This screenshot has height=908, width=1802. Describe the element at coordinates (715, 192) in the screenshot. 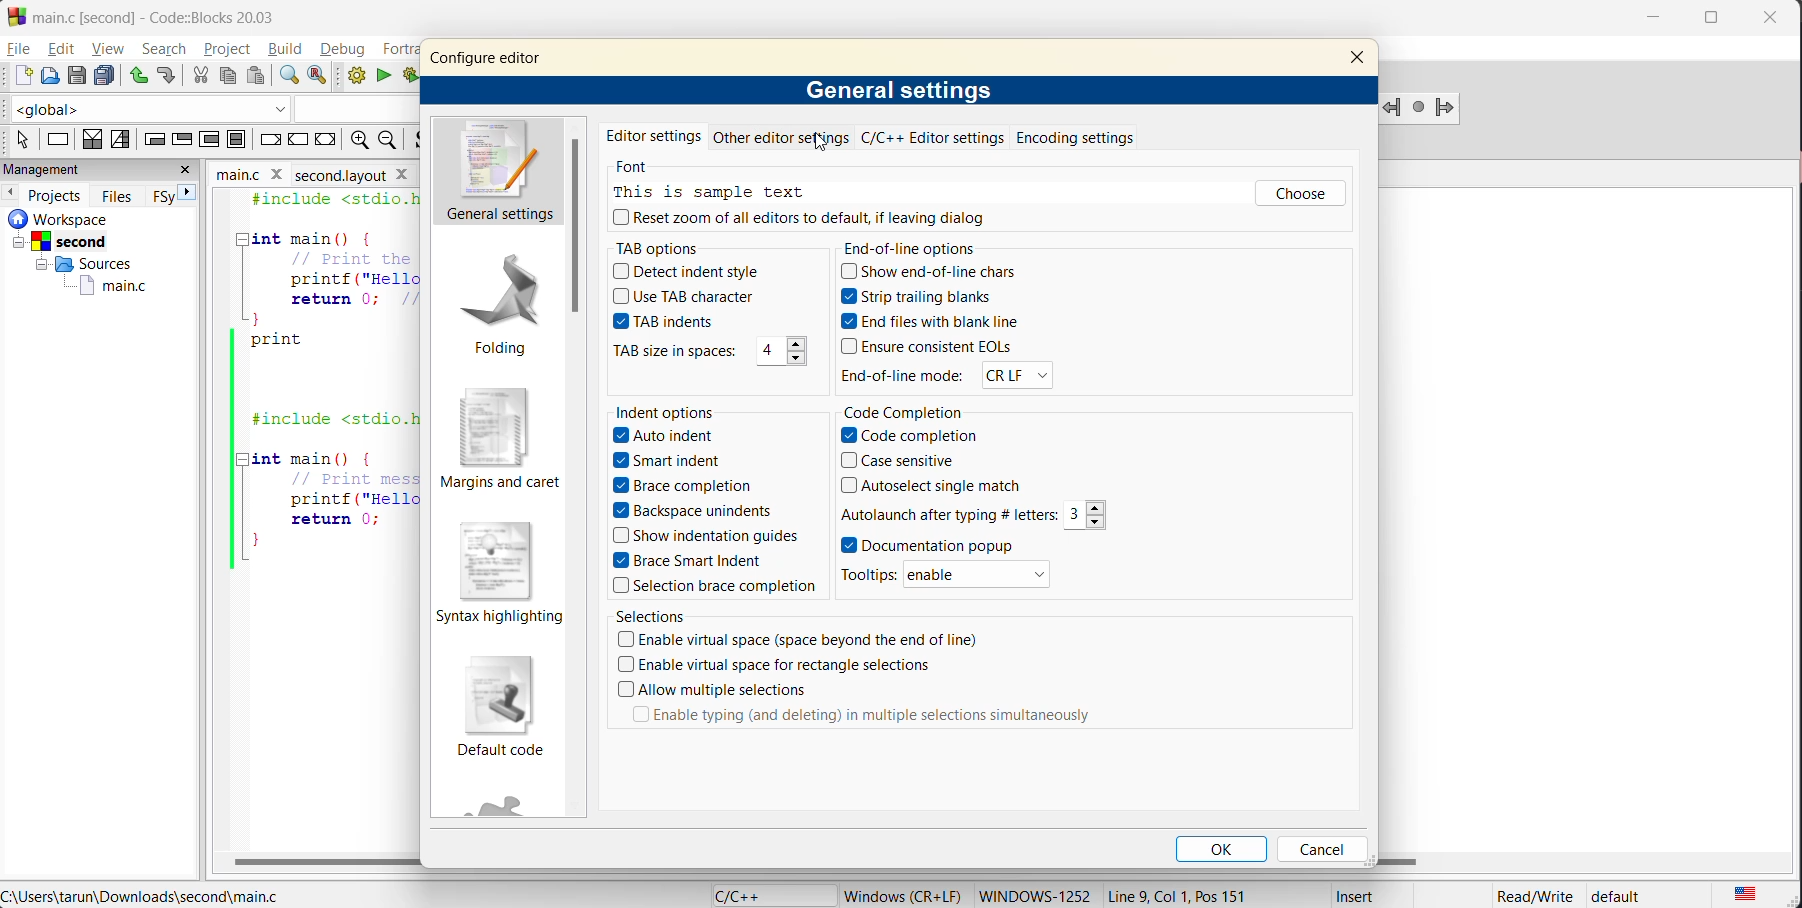

I see `this is sample text` at that location.